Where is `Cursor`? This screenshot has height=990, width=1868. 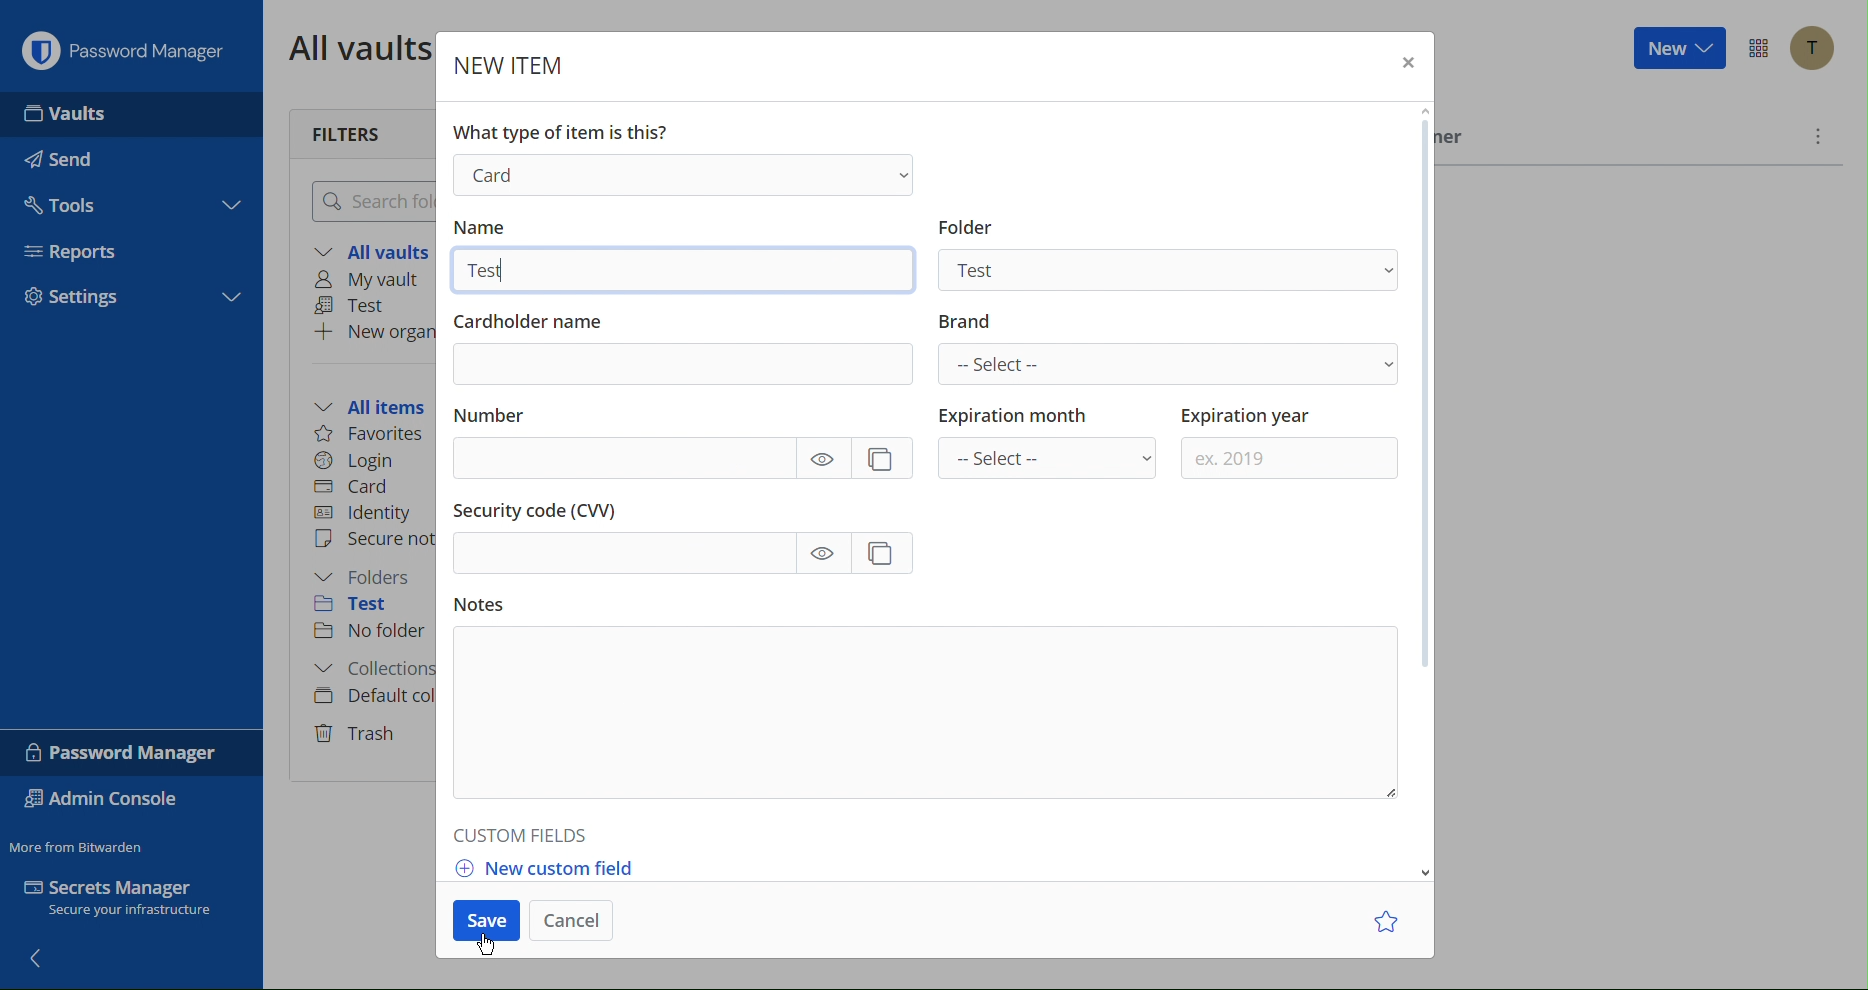
Cursor is located at coordinates (489, 948).